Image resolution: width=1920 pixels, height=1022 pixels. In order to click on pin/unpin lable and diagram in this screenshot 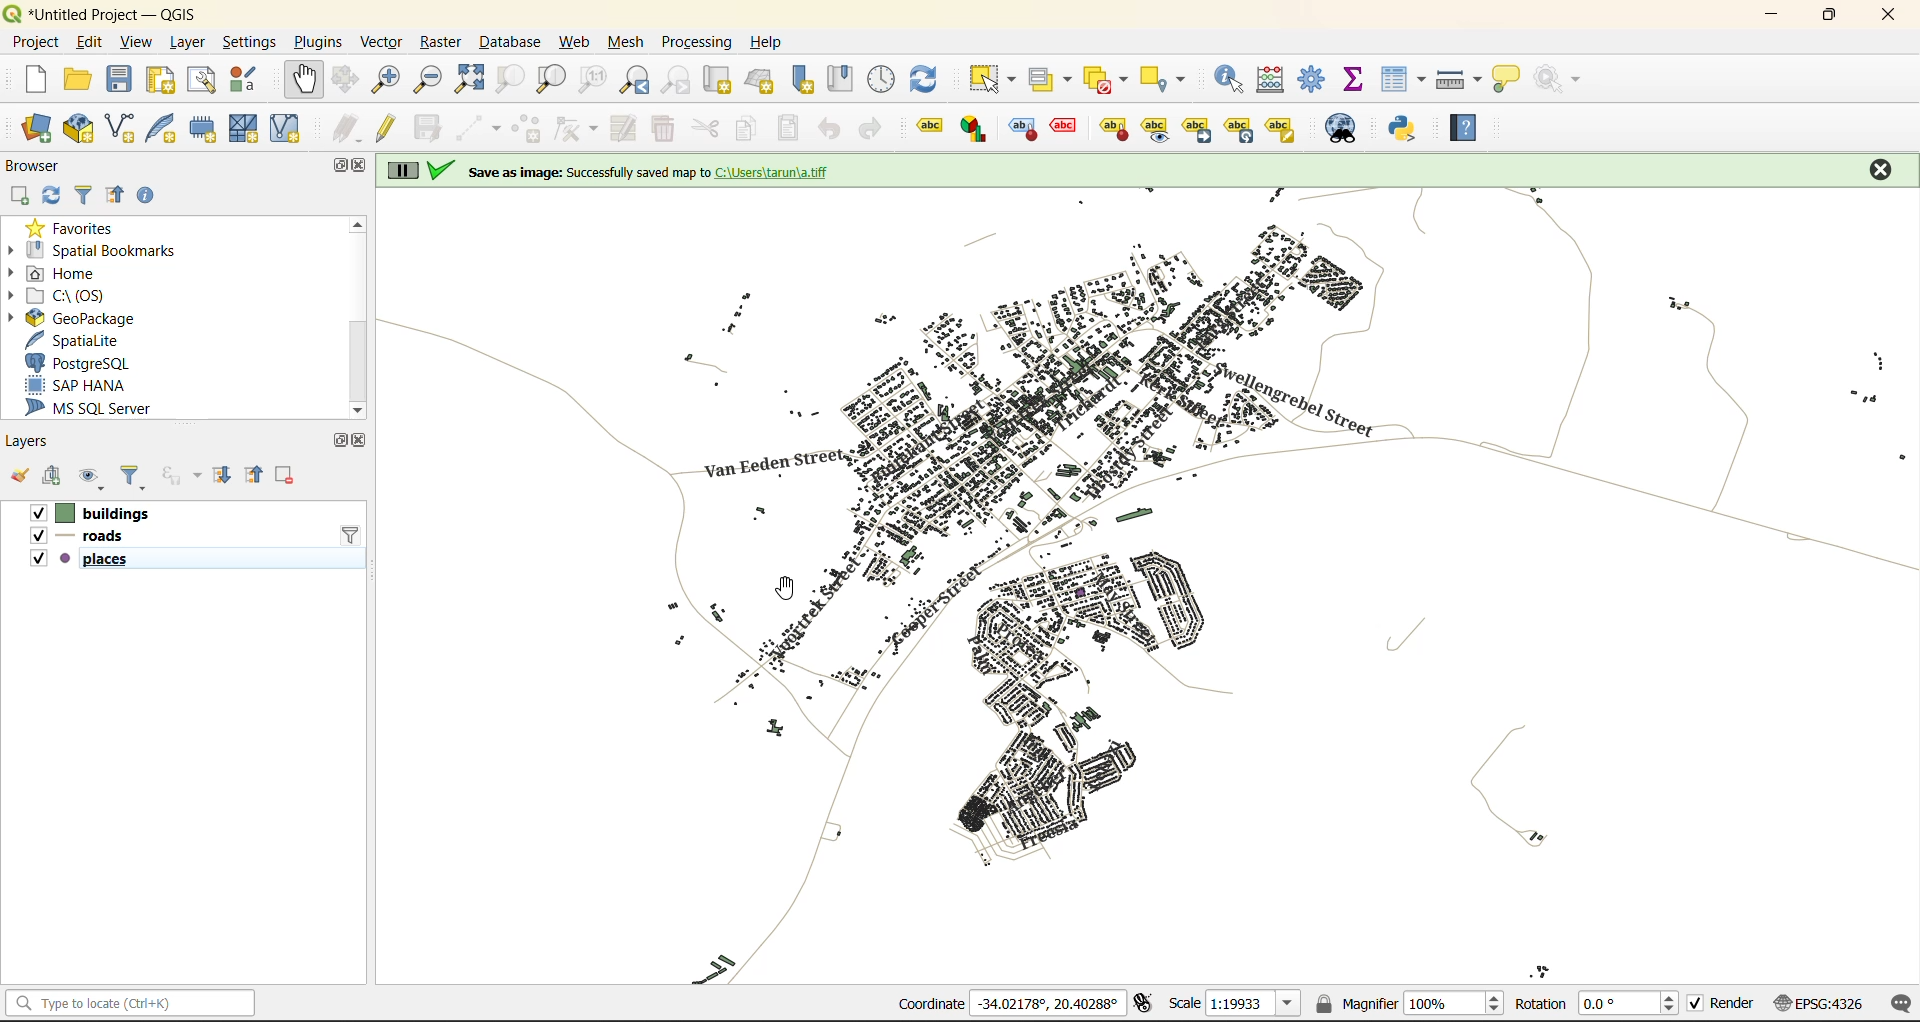, I will do `click(1067, 128)`.